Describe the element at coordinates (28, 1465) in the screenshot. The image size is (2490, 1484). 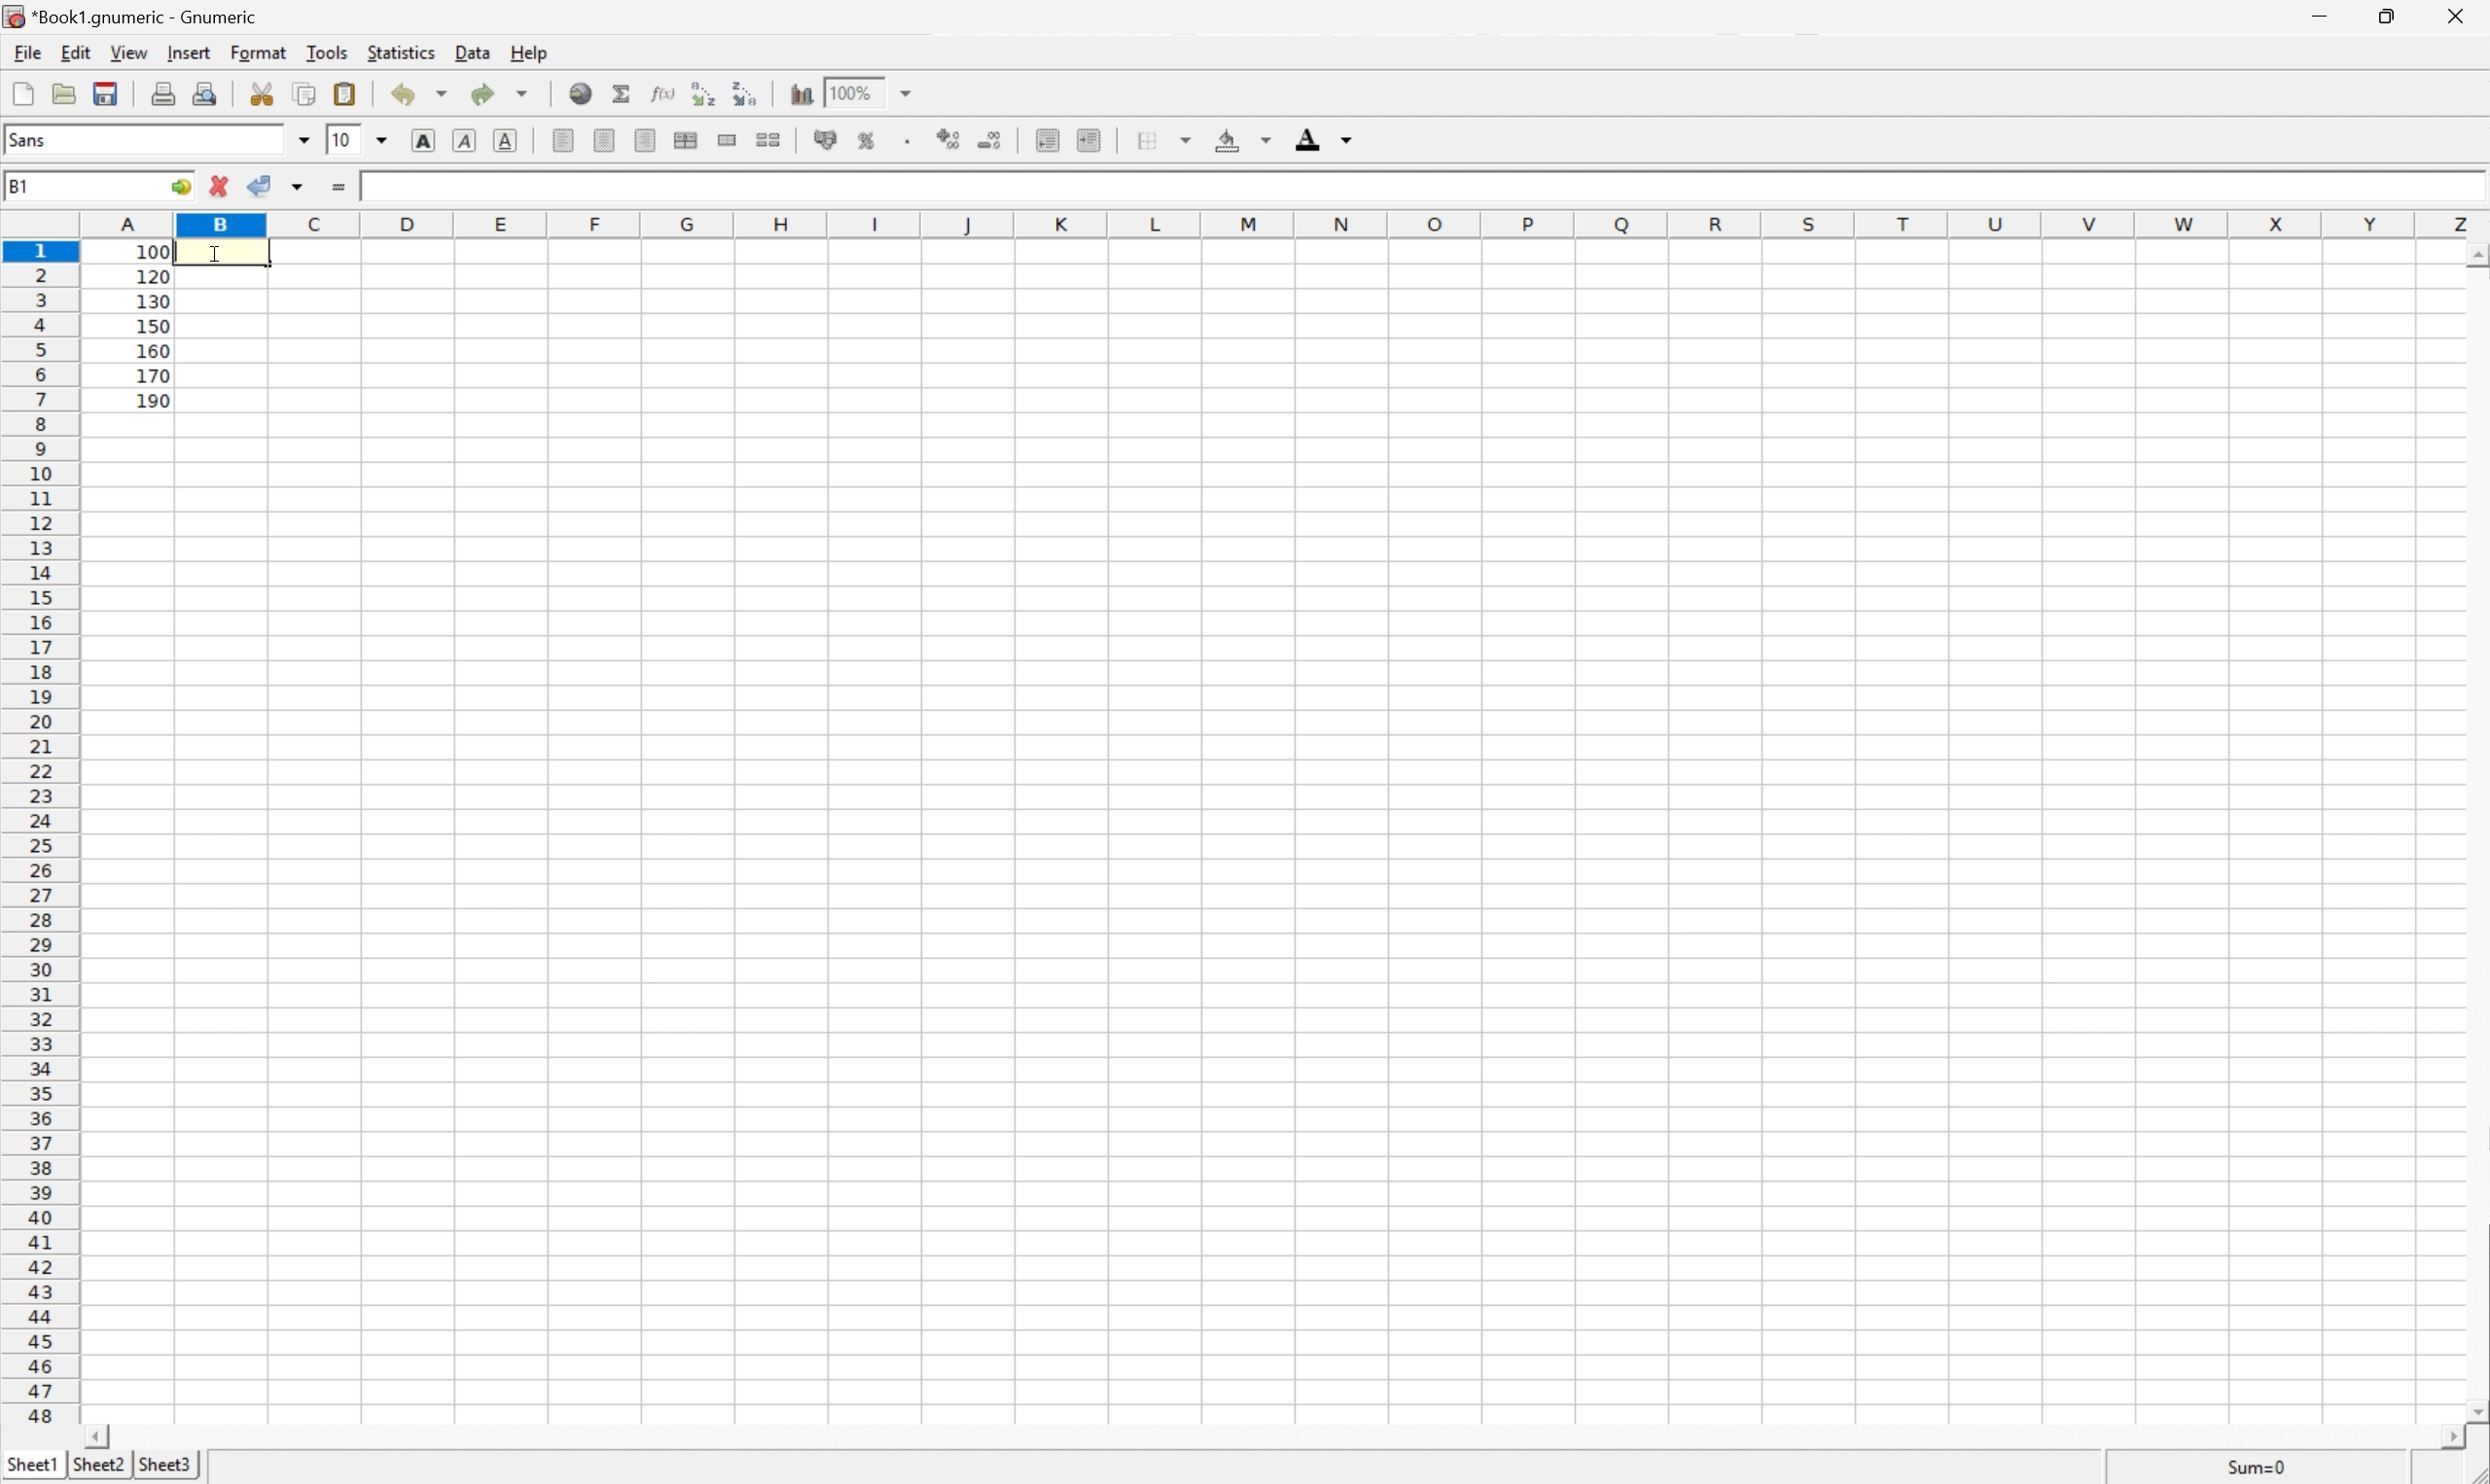
I see `Sheet1` at that location.